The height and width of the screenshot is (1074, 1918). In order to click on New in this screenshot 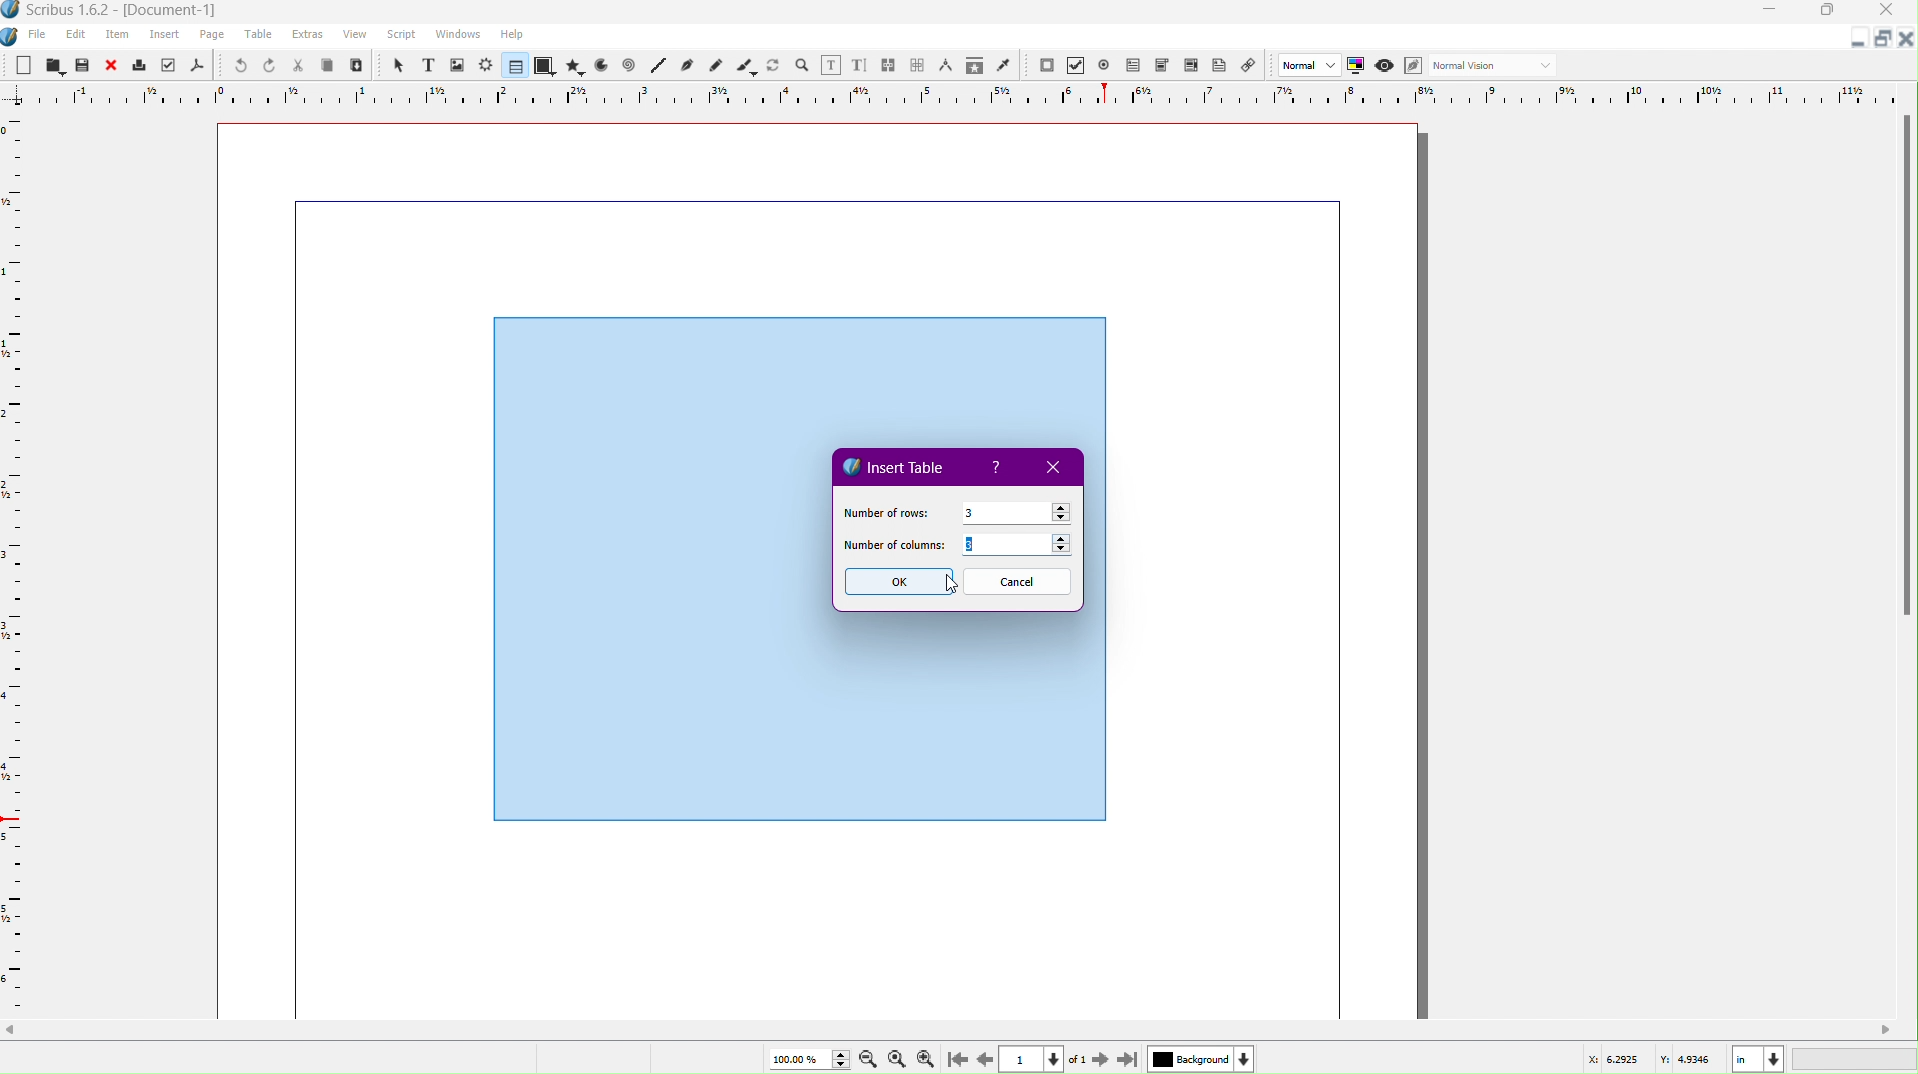, I will do `click(25, 64)`.